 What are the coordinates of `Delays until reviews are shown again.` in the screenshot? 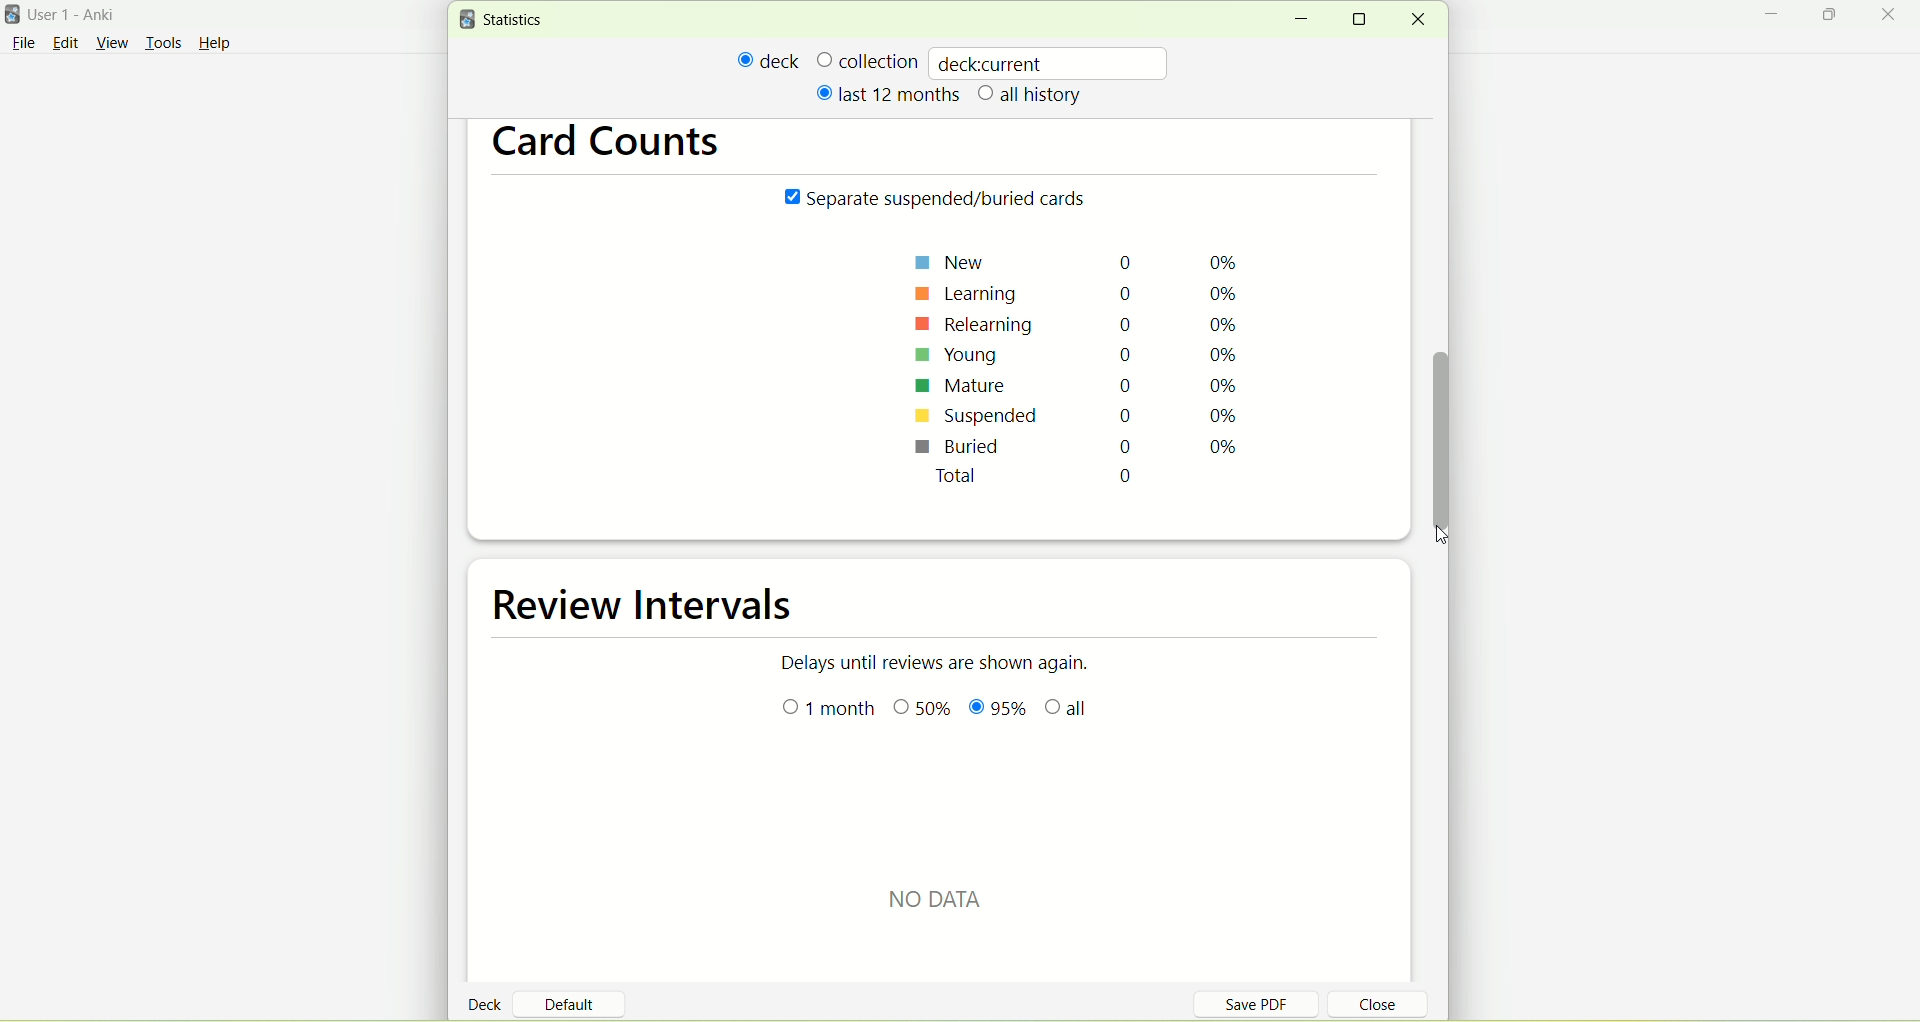 It's located at (947, 661).